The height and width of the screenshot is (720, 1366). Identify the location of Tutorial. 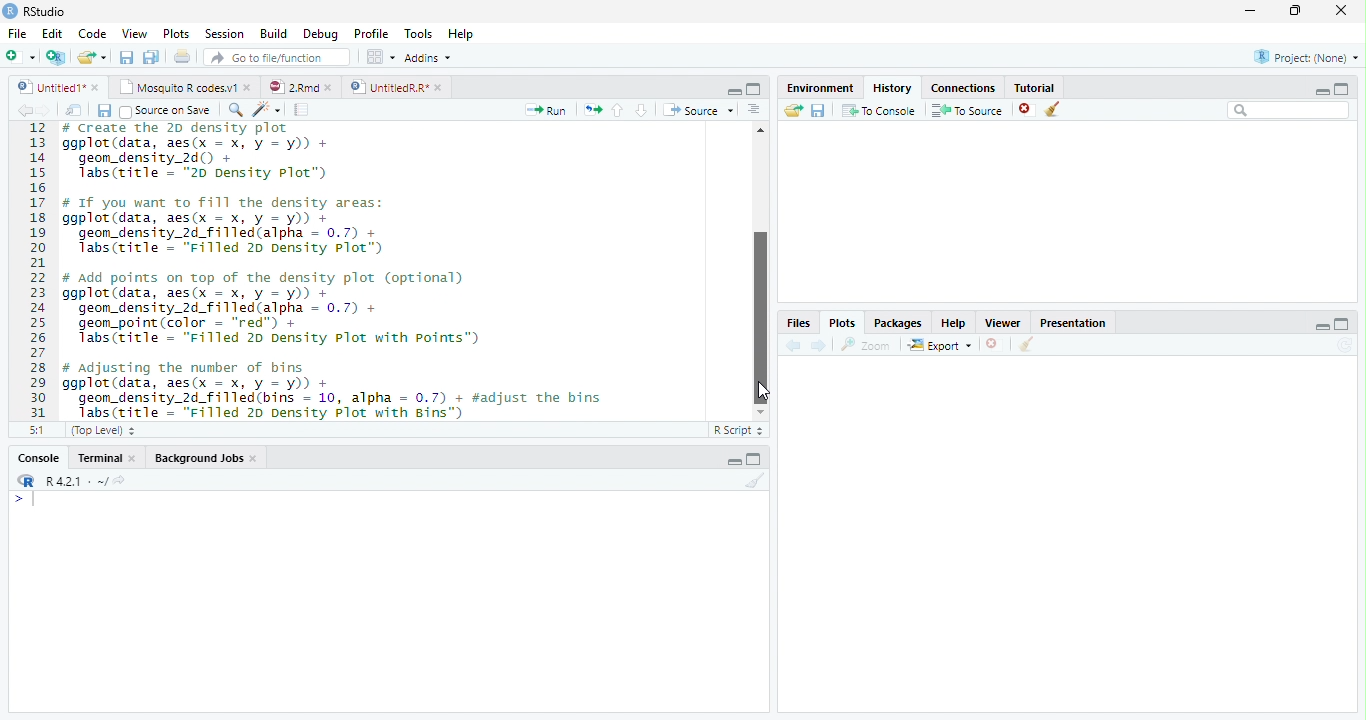
(1036, 87).